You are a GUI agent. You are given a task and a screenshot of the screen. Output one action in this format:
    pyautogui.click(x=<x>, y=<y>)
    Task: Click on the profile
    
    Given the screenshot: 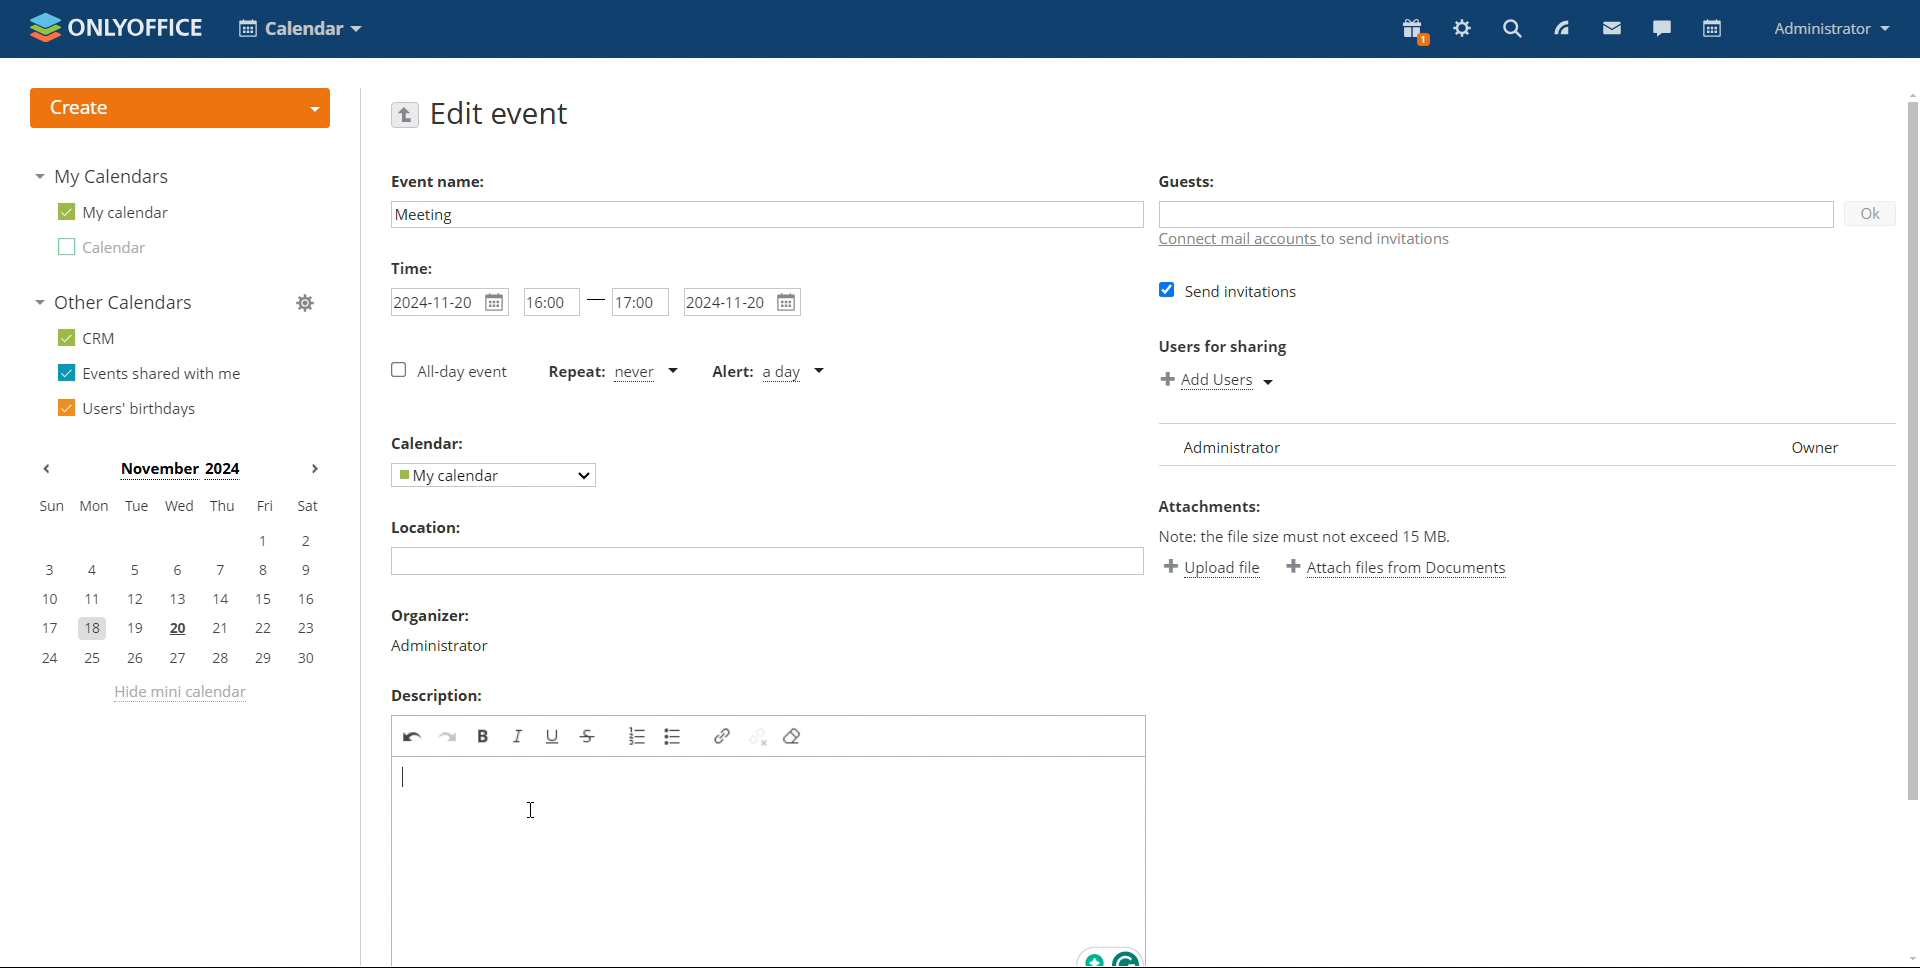 What is the action you would take?
    pyautogui.click(x=1830, y=29)
    